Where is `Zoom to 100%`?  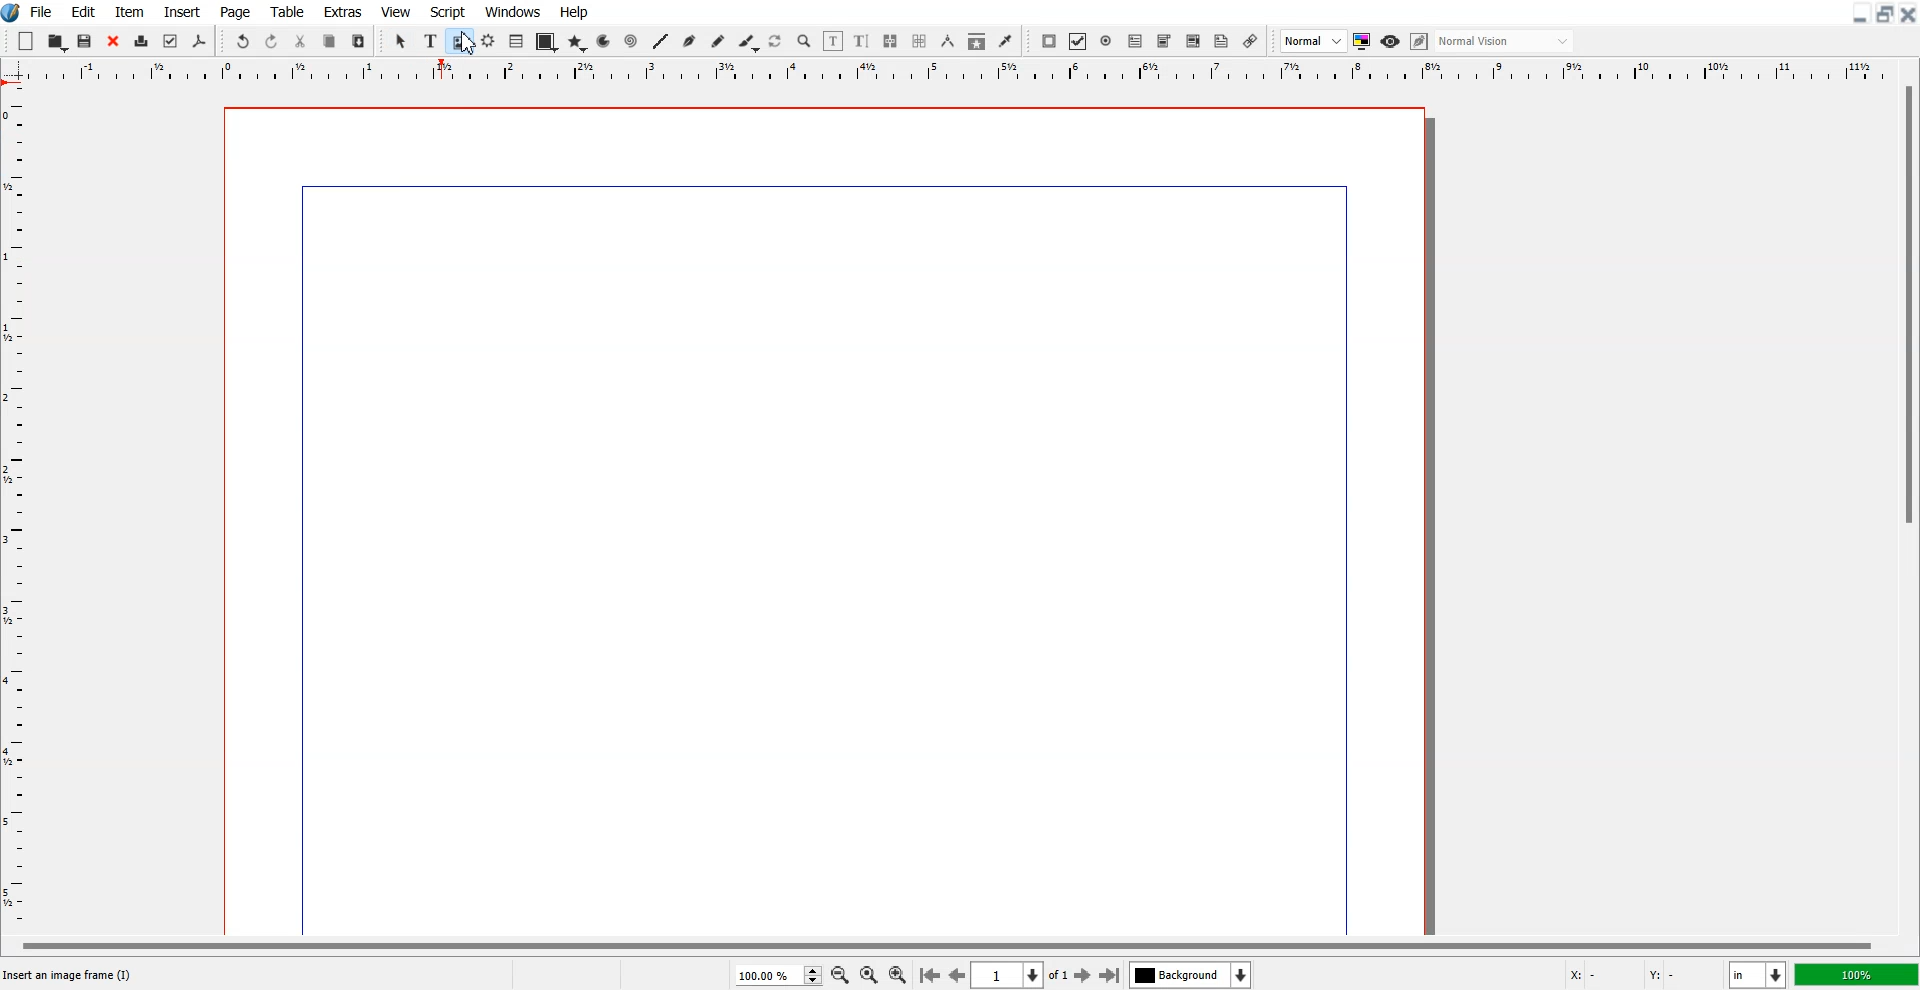 Zoom to 100% is located at coordinates (868, 974).